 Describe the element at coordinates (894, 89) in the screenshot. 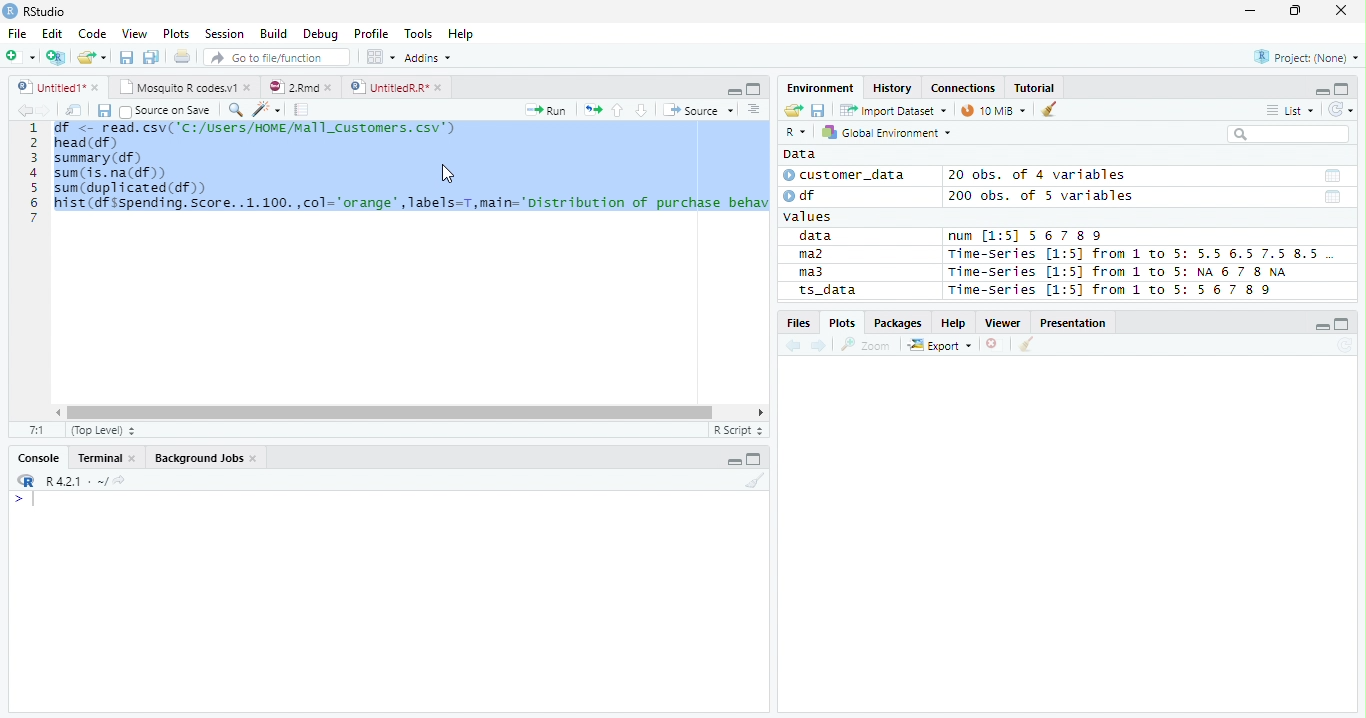

I see `History` at that location.